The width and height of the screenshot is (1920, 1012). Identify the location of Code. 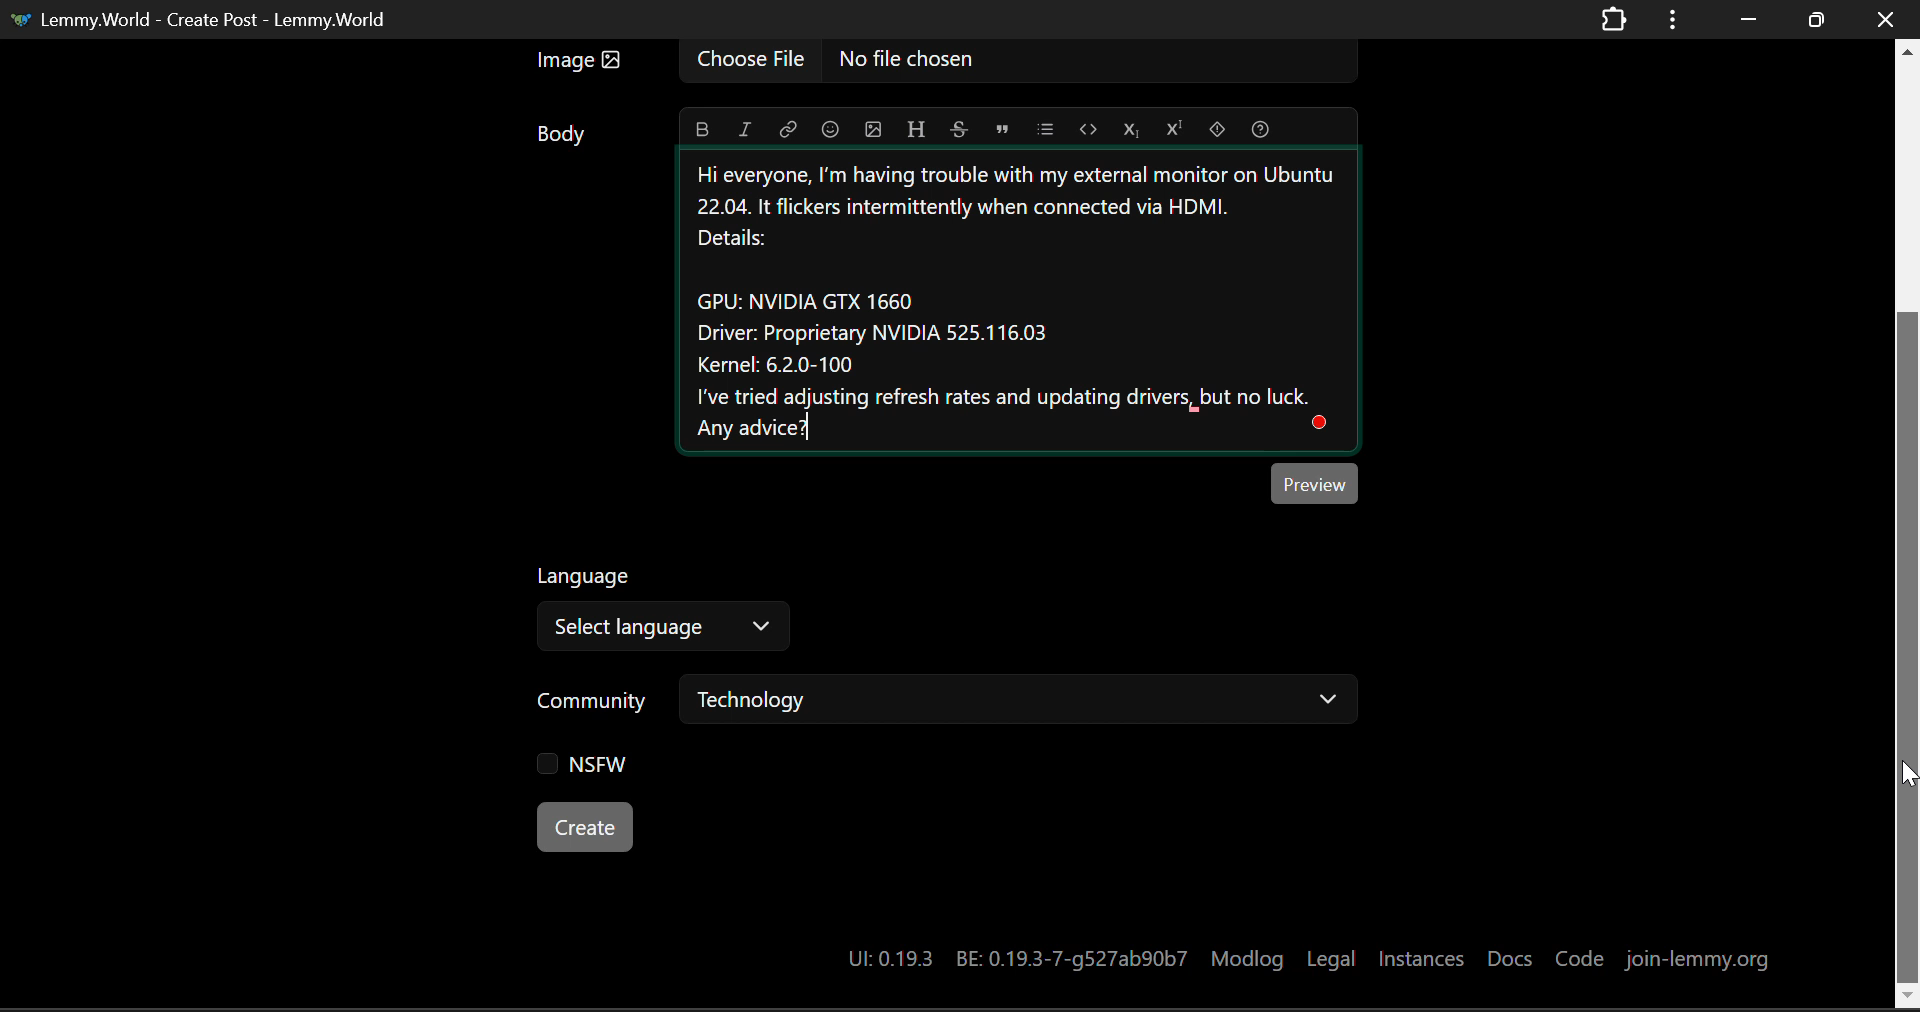
(1088, 128).